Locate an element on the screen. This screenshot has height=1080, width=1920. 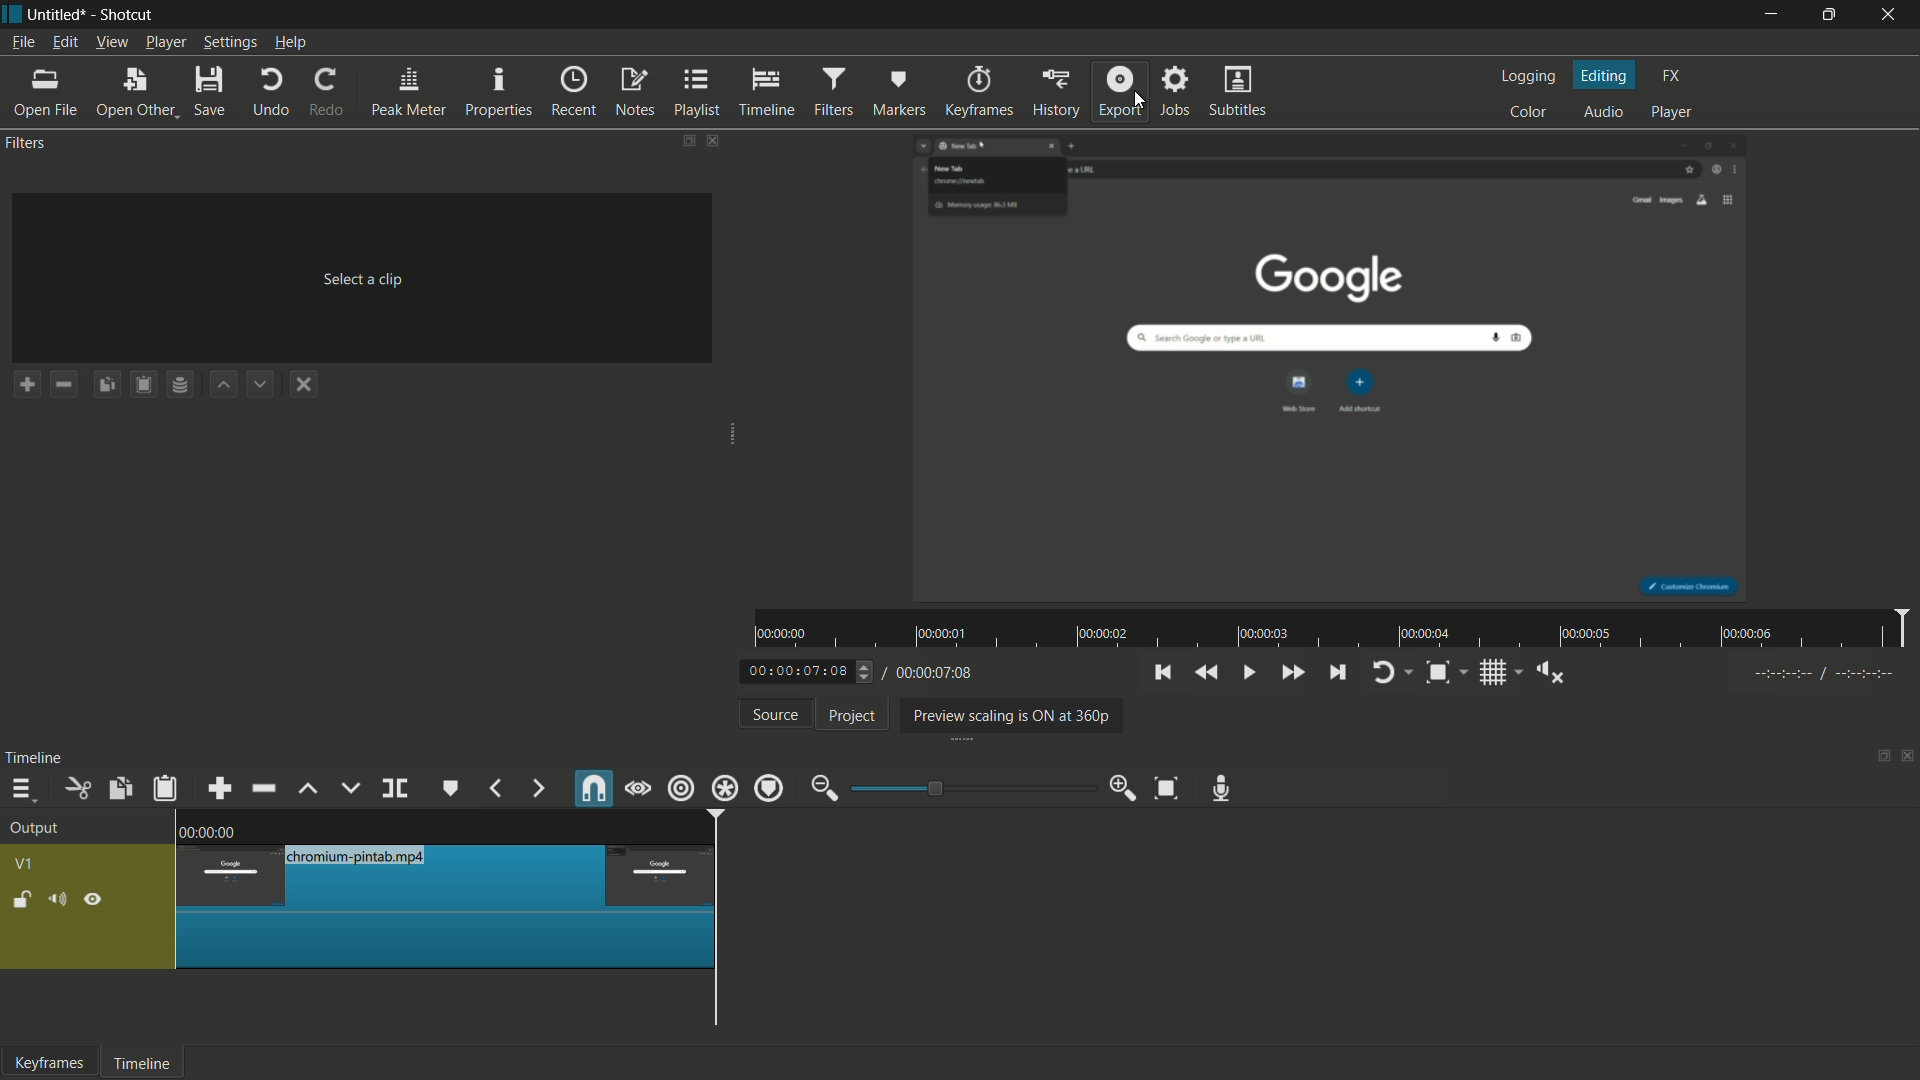
logging is located at coordinates (1526, 78).